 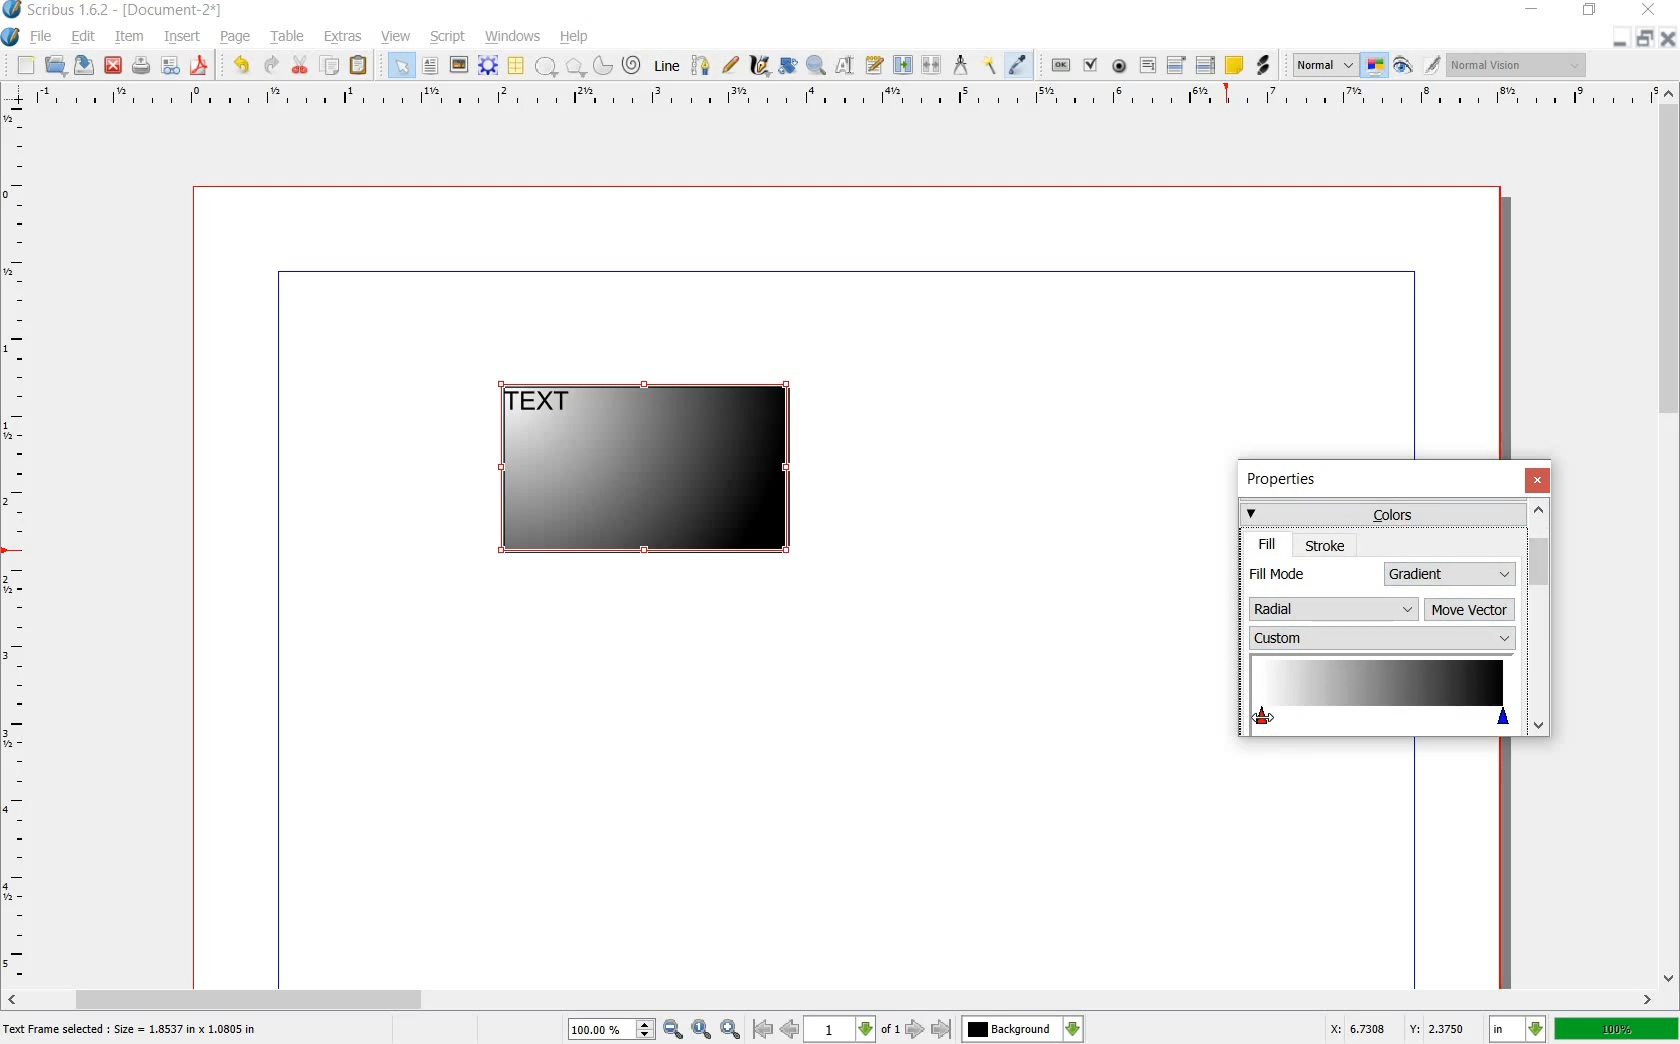 What do you see at coordinates (128, 39) in the screenshot?
I see `item` at bounding box center [128, 39].